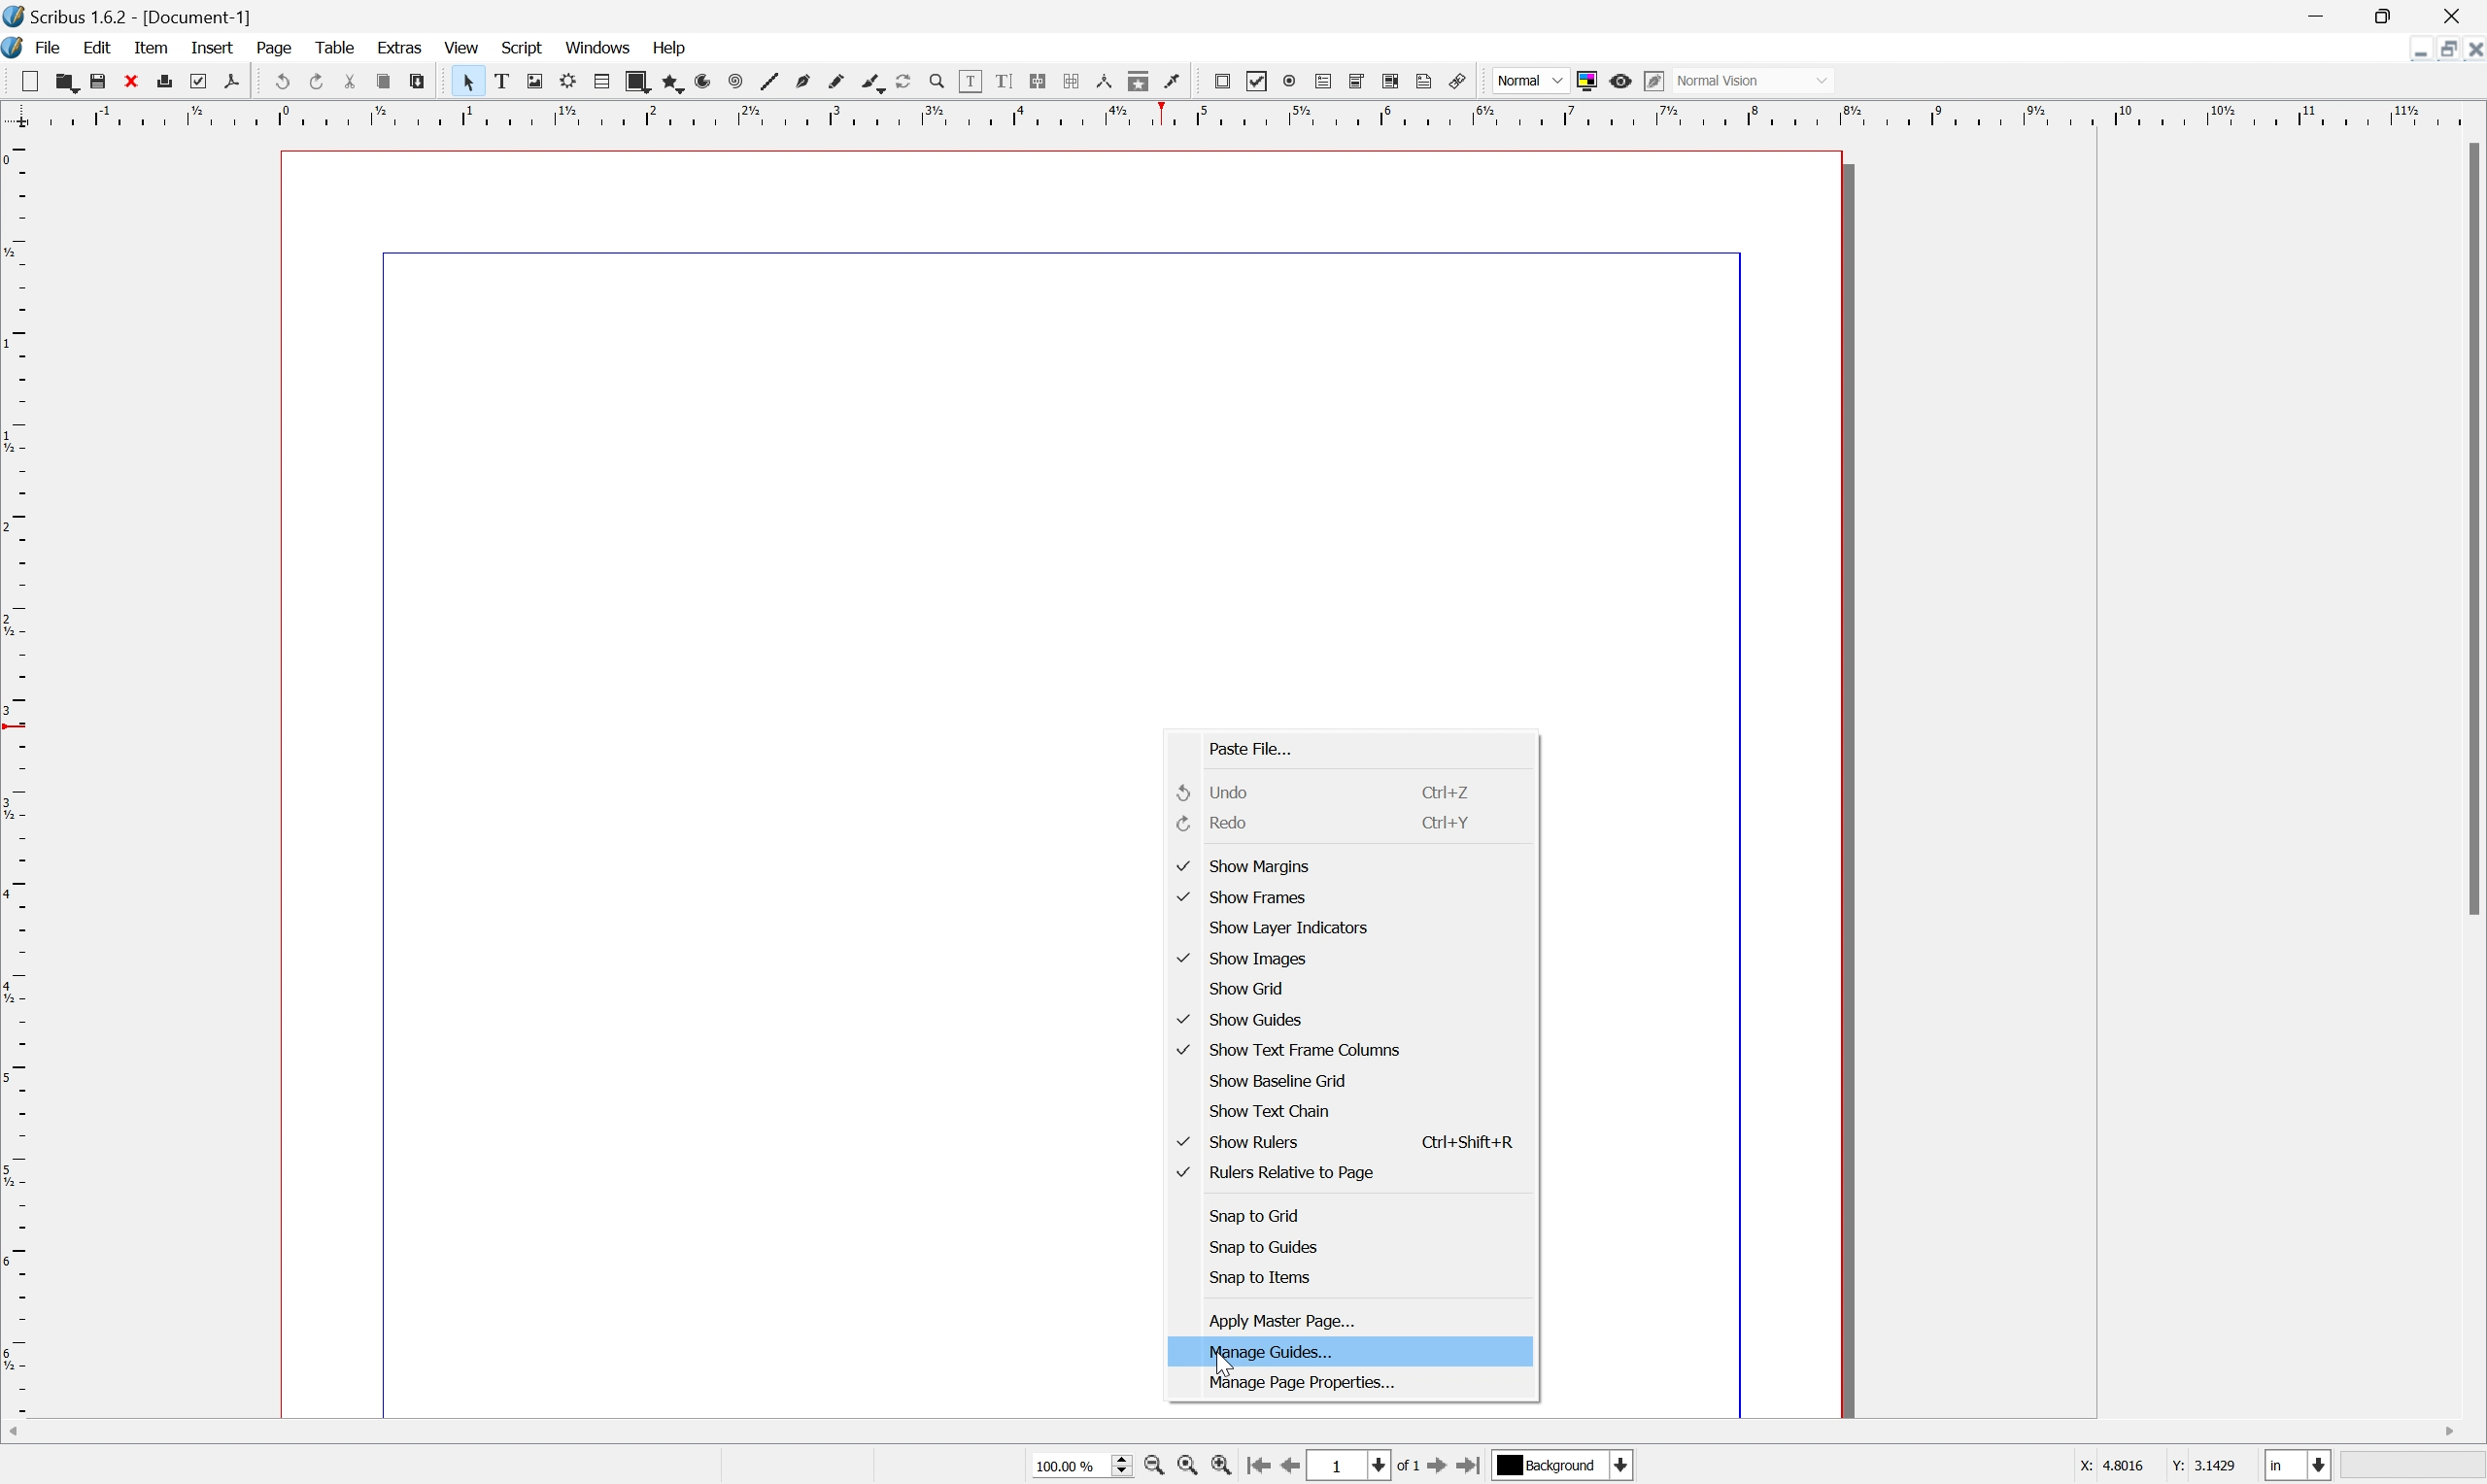 The width and height of the screenshot is (2487, 1484). I want to click on ctrl+shift+r, so click(1471, 1142).